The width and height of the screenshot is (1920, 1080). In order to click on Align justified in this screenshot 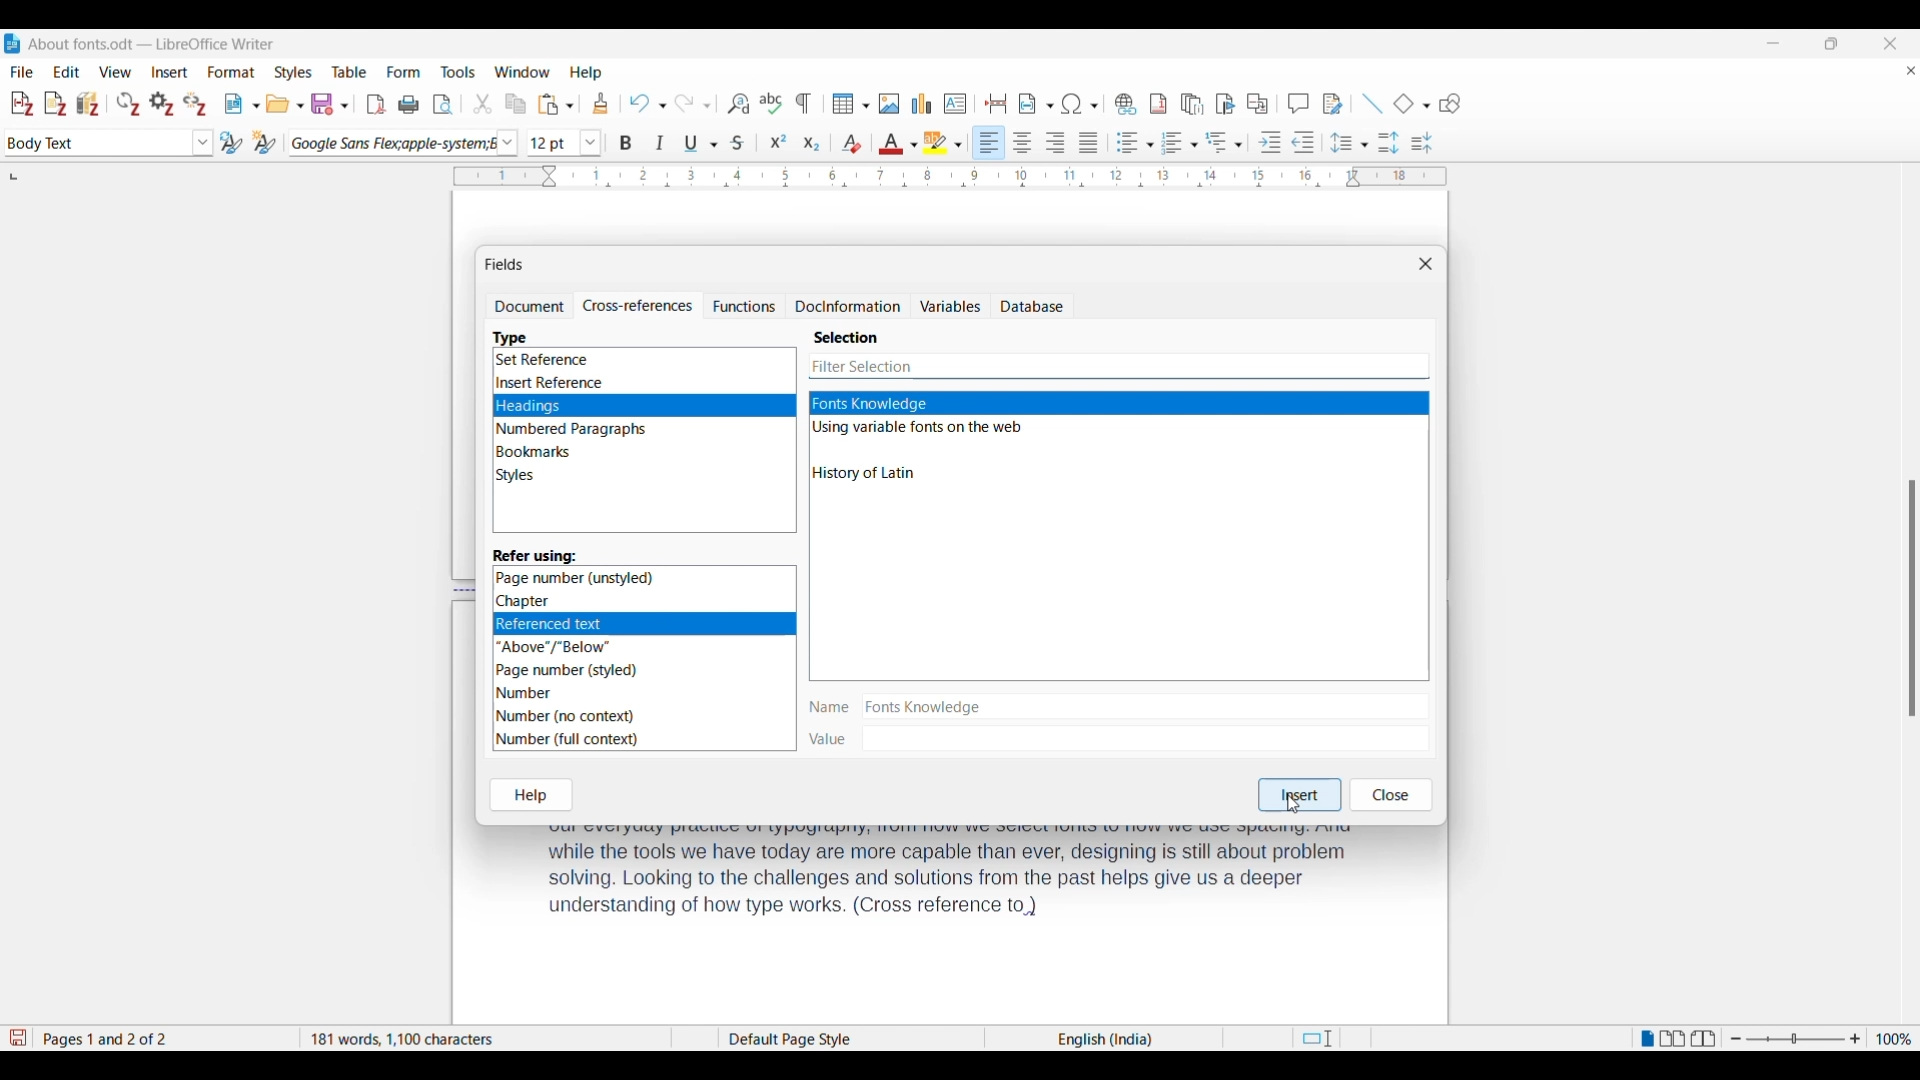, I will do `click(1089, 142)`.